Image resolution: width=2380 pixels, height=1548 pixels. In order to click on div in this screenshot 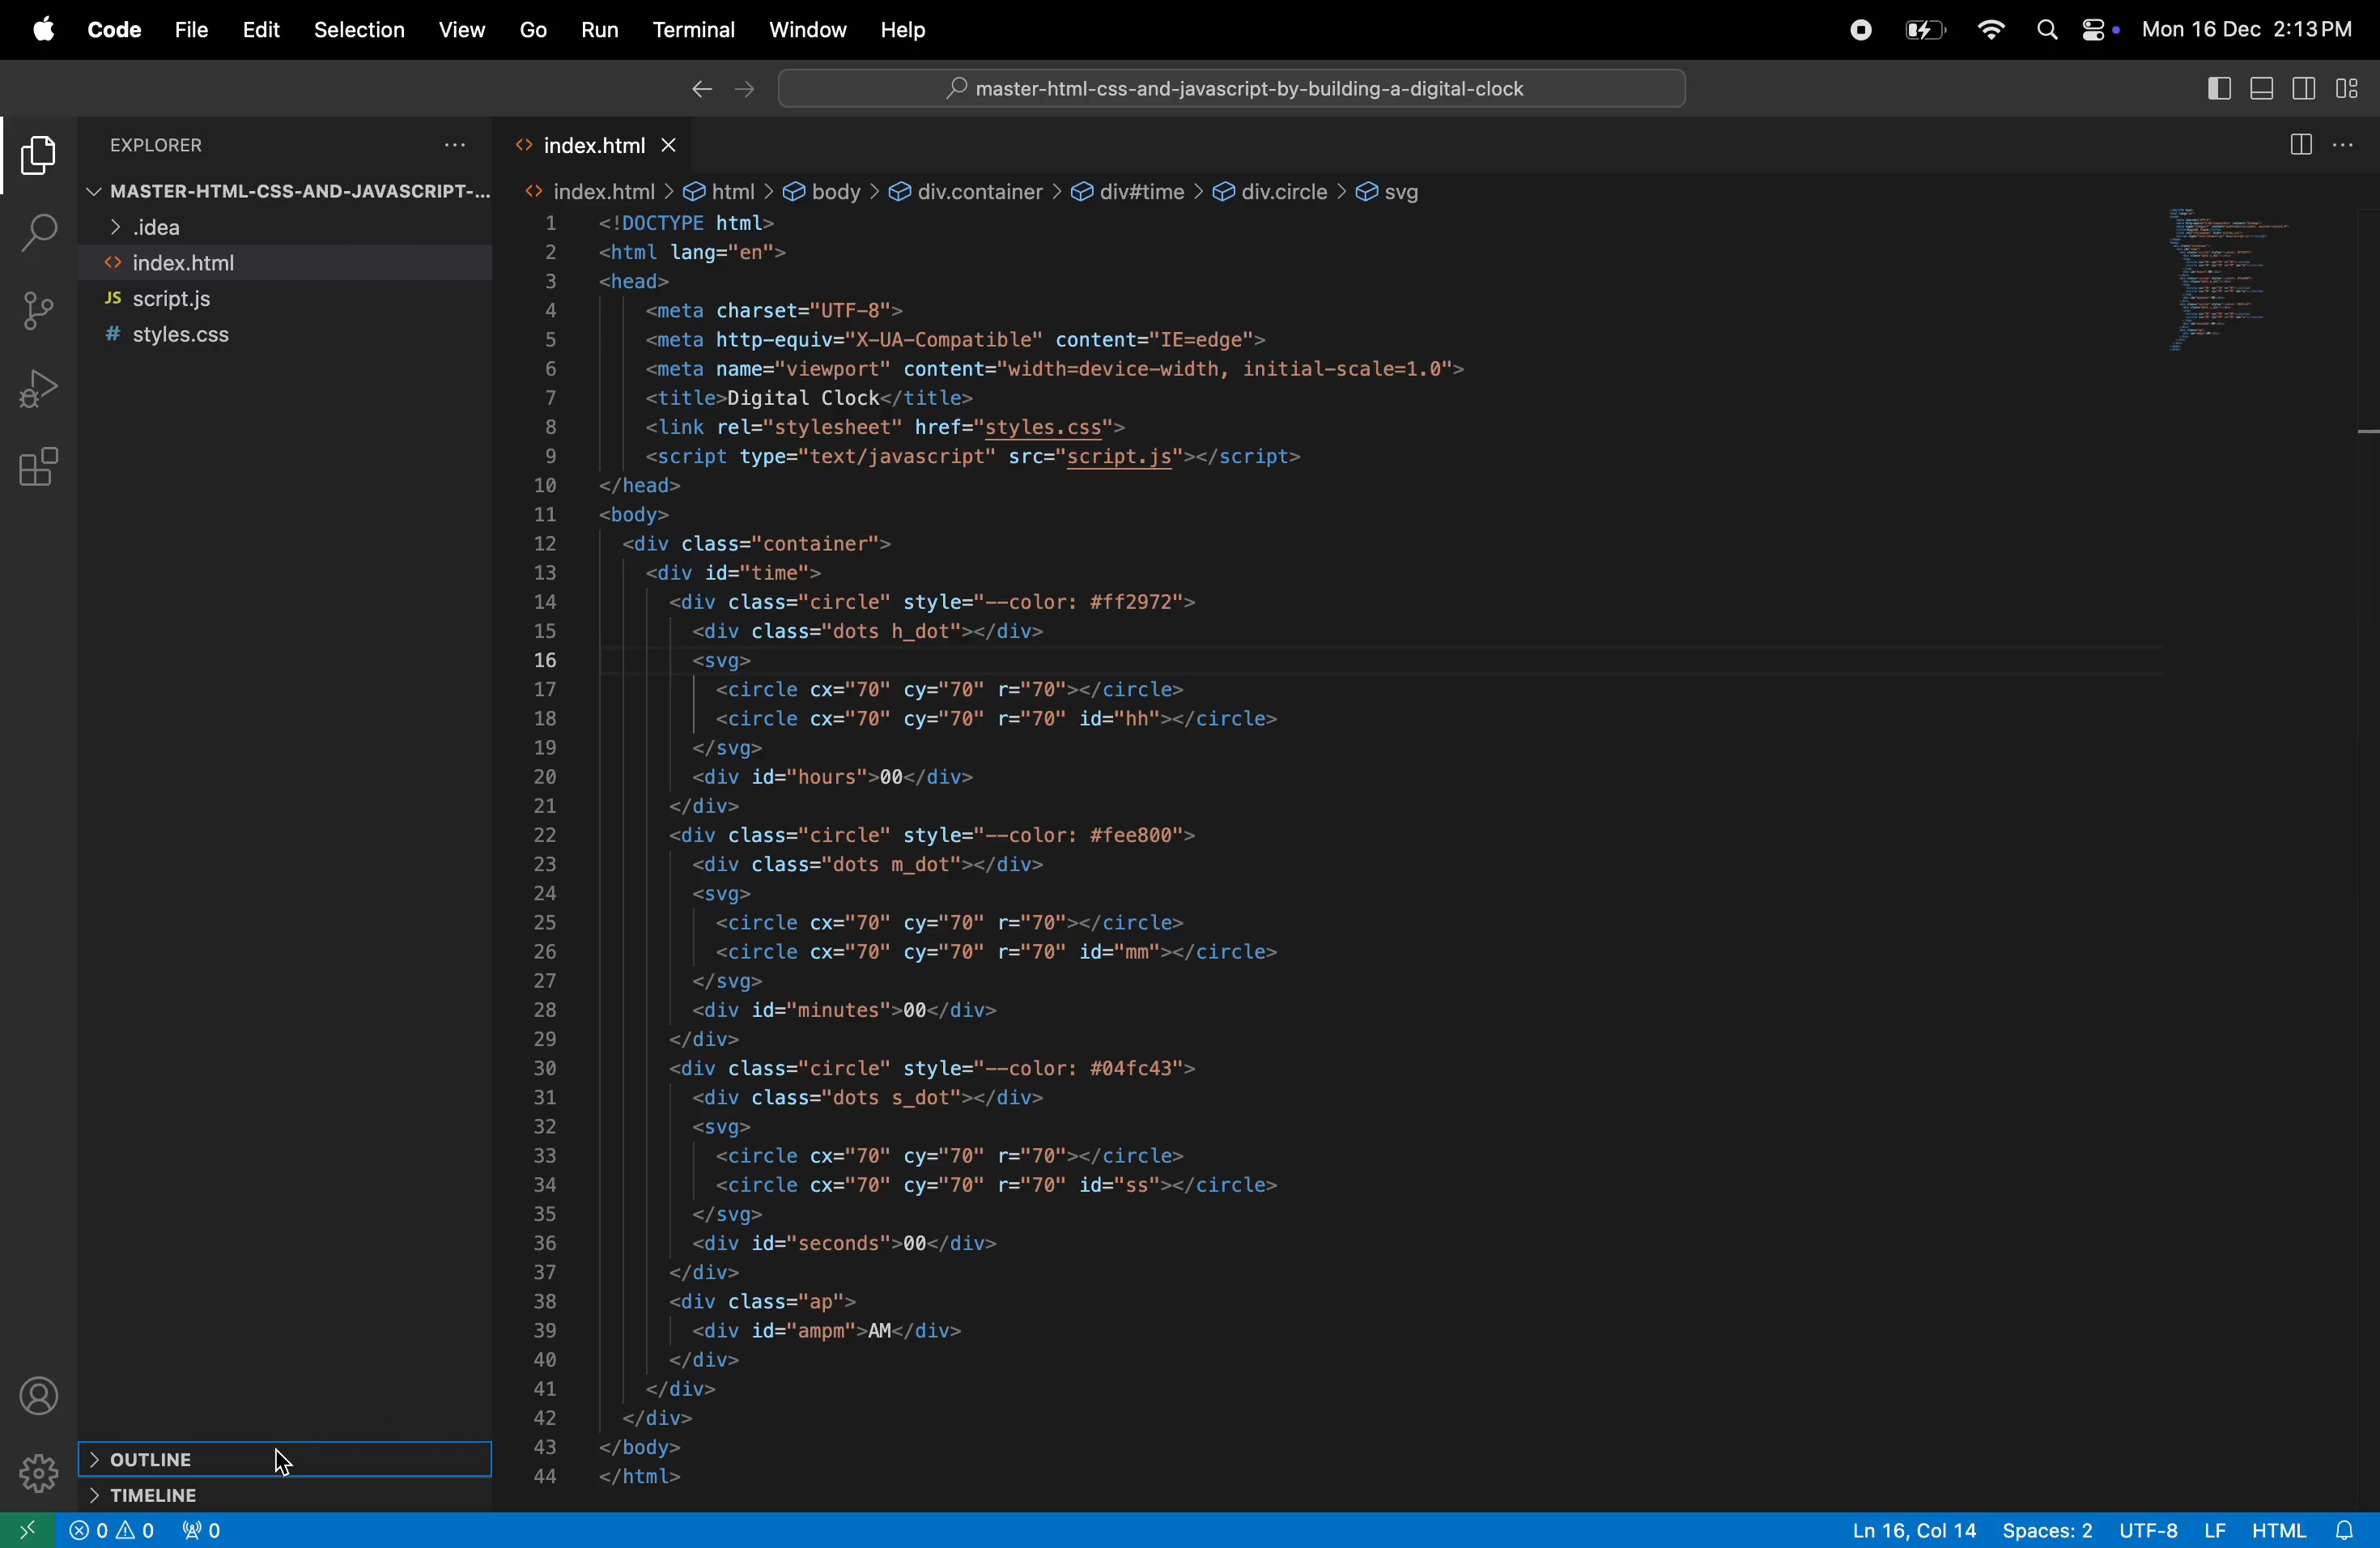, I will do `click(1137, 192)`.